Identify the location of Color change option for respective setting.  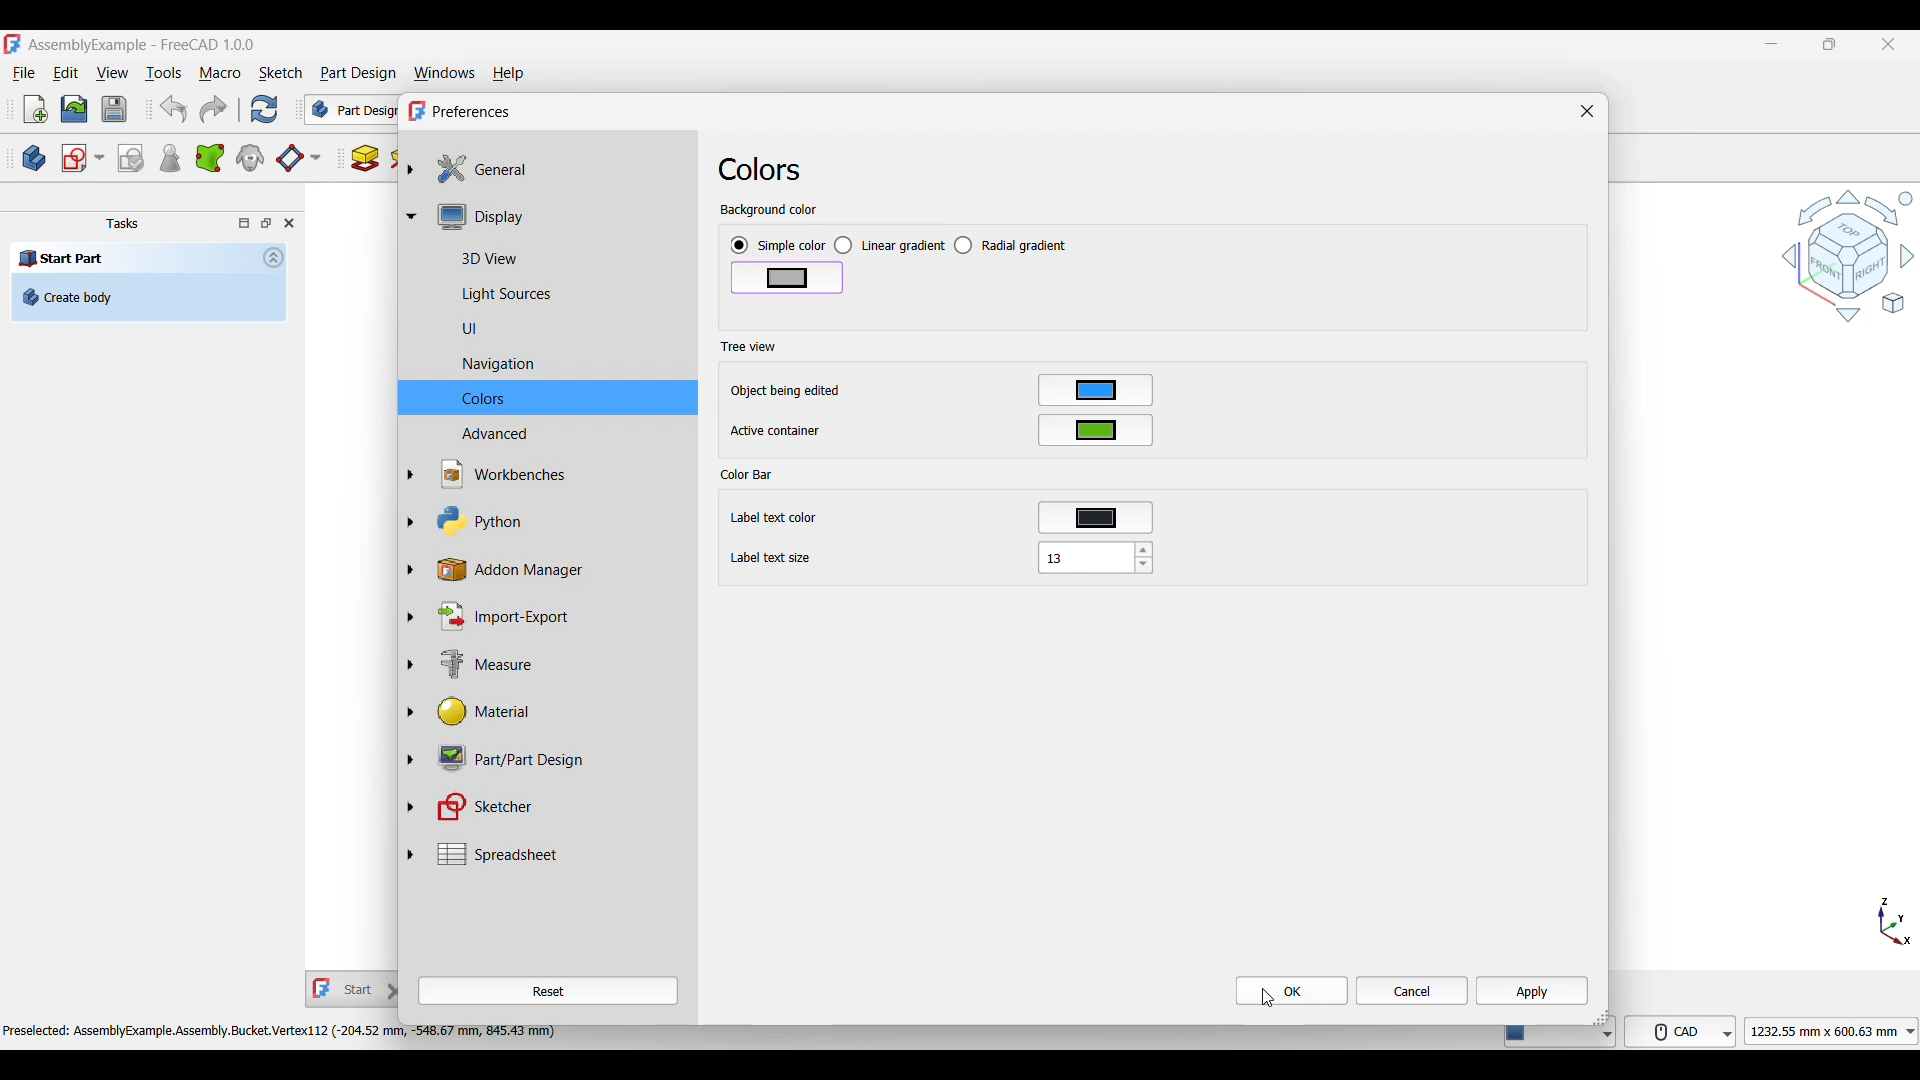
(1096, 454).